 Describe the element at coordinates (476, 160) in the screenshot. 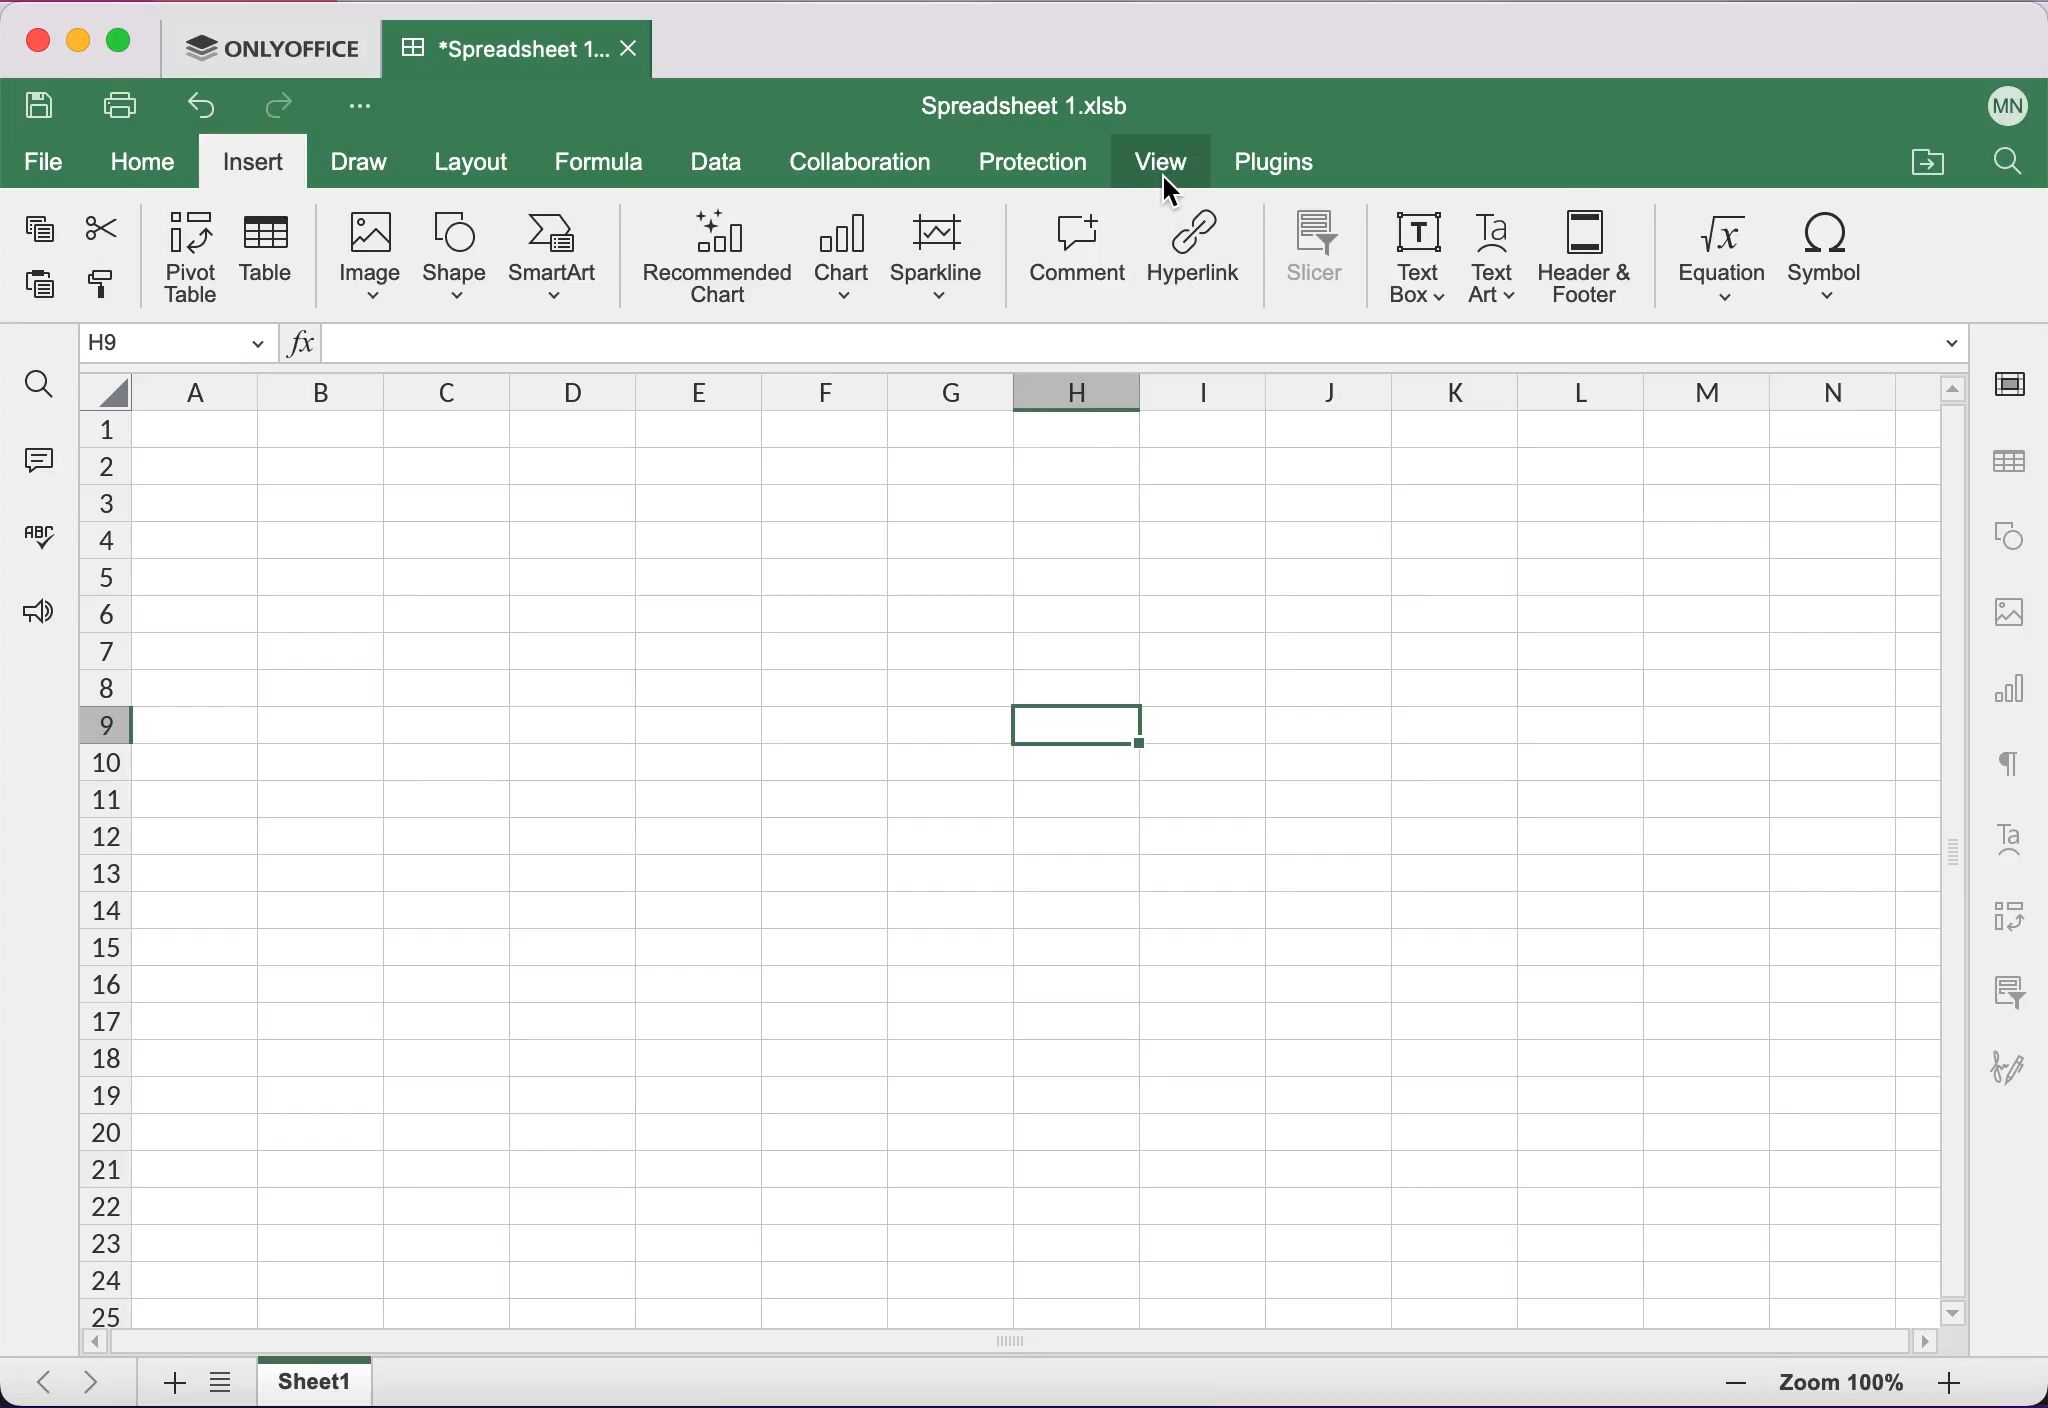

I see `layout` at that location.